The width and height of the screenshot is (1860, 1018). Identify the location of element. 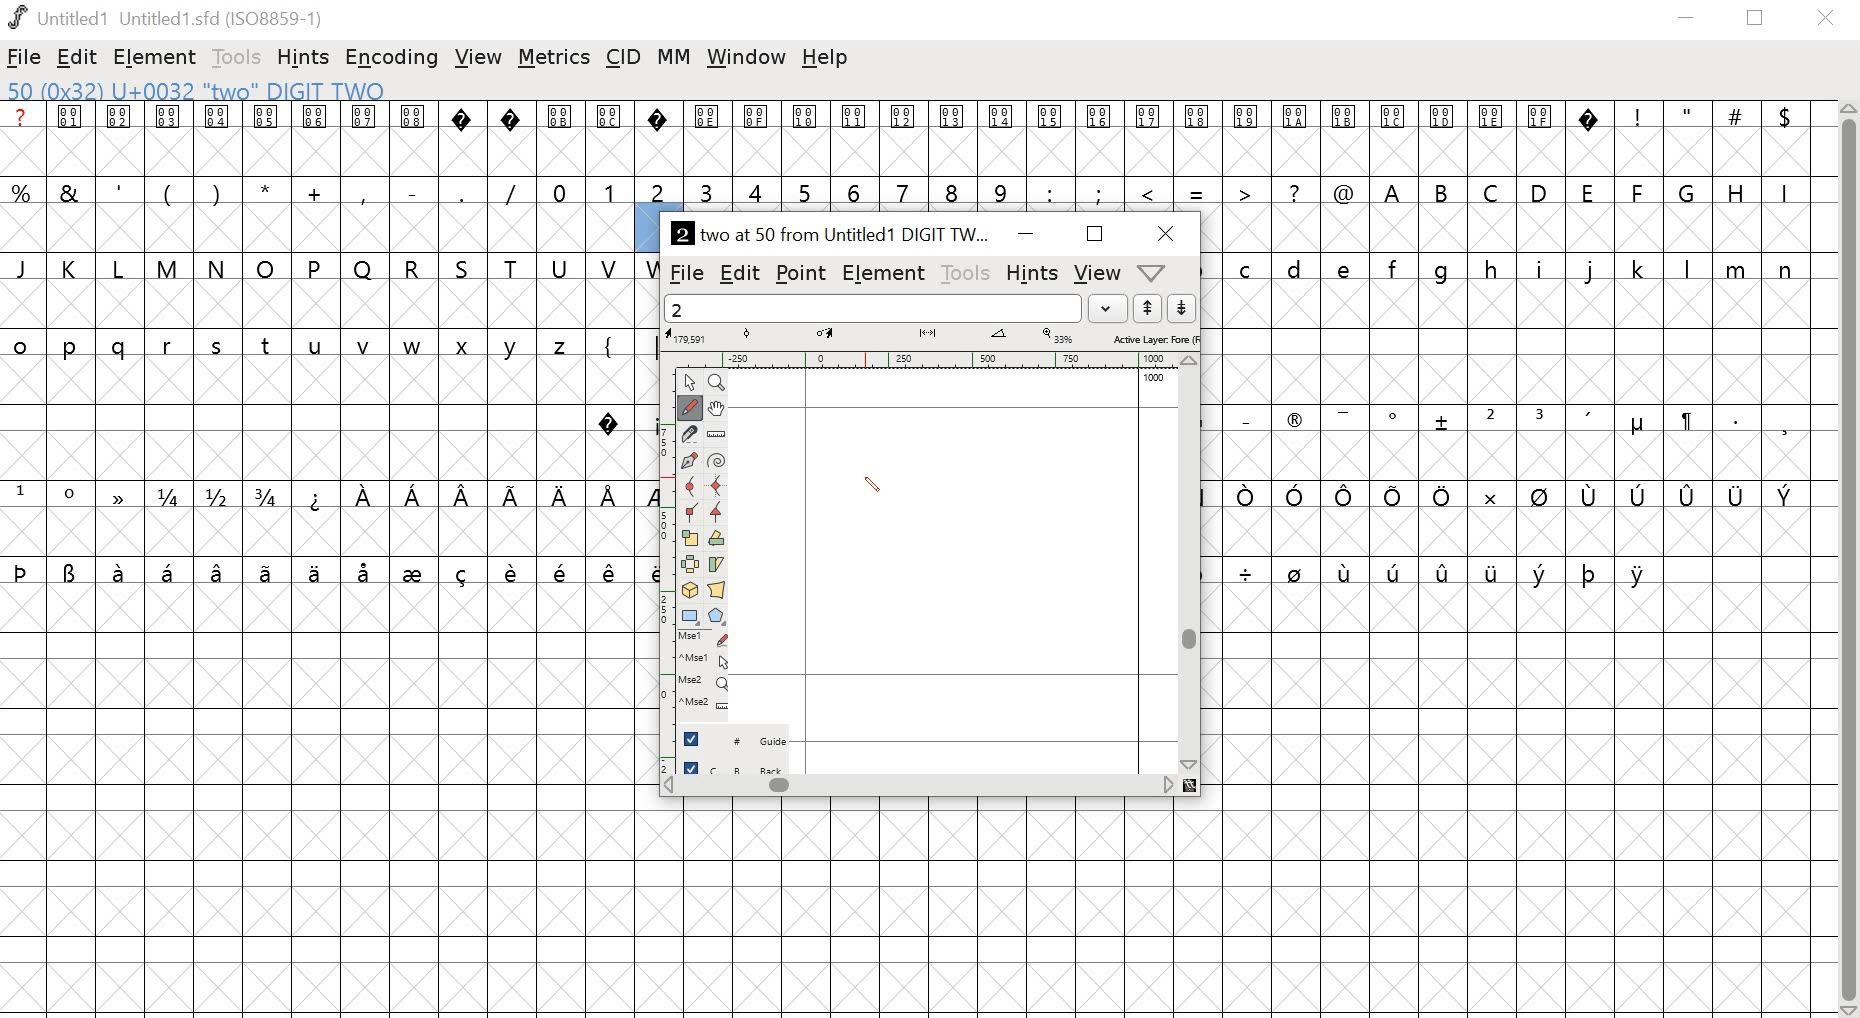
(157, 56).